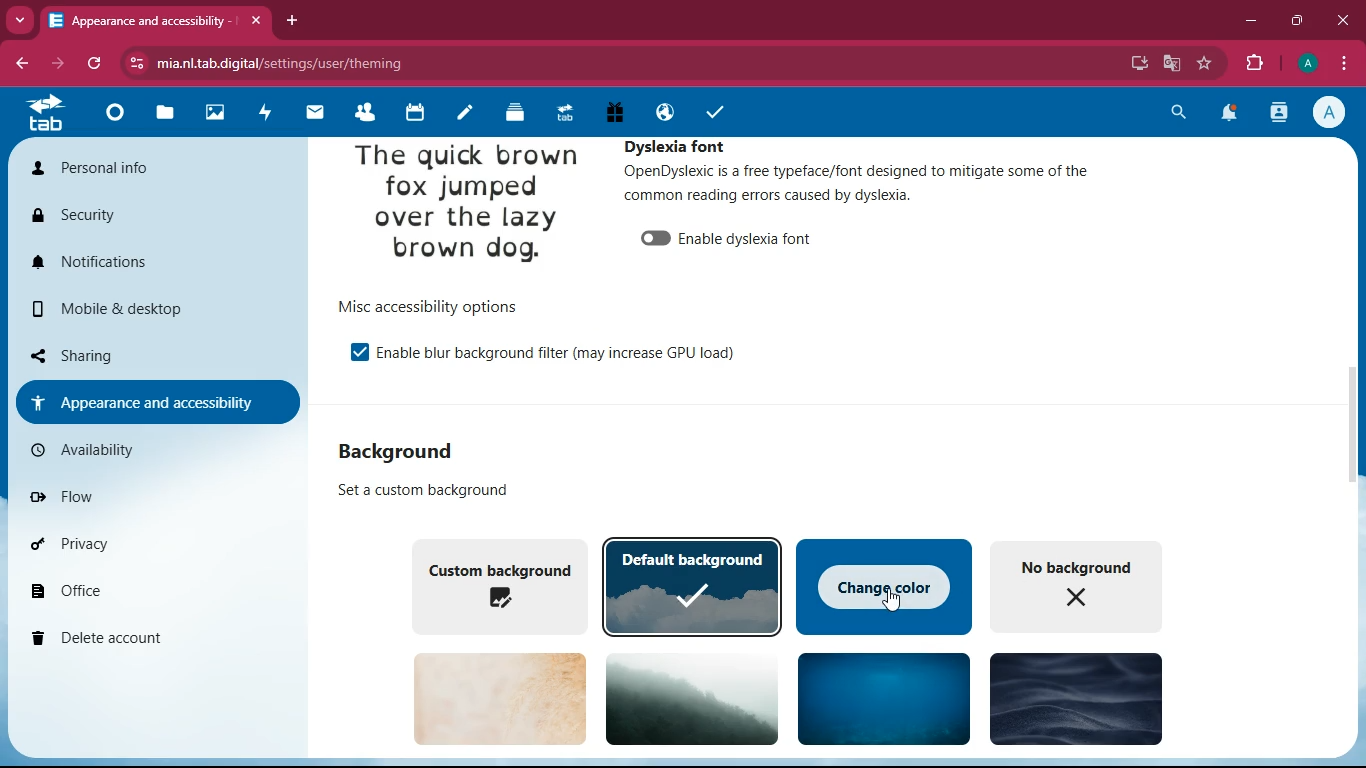 Image resolution: width=1366 pixels, height=768 pixels. I want to click on scroll bar, so click(1351, 438).